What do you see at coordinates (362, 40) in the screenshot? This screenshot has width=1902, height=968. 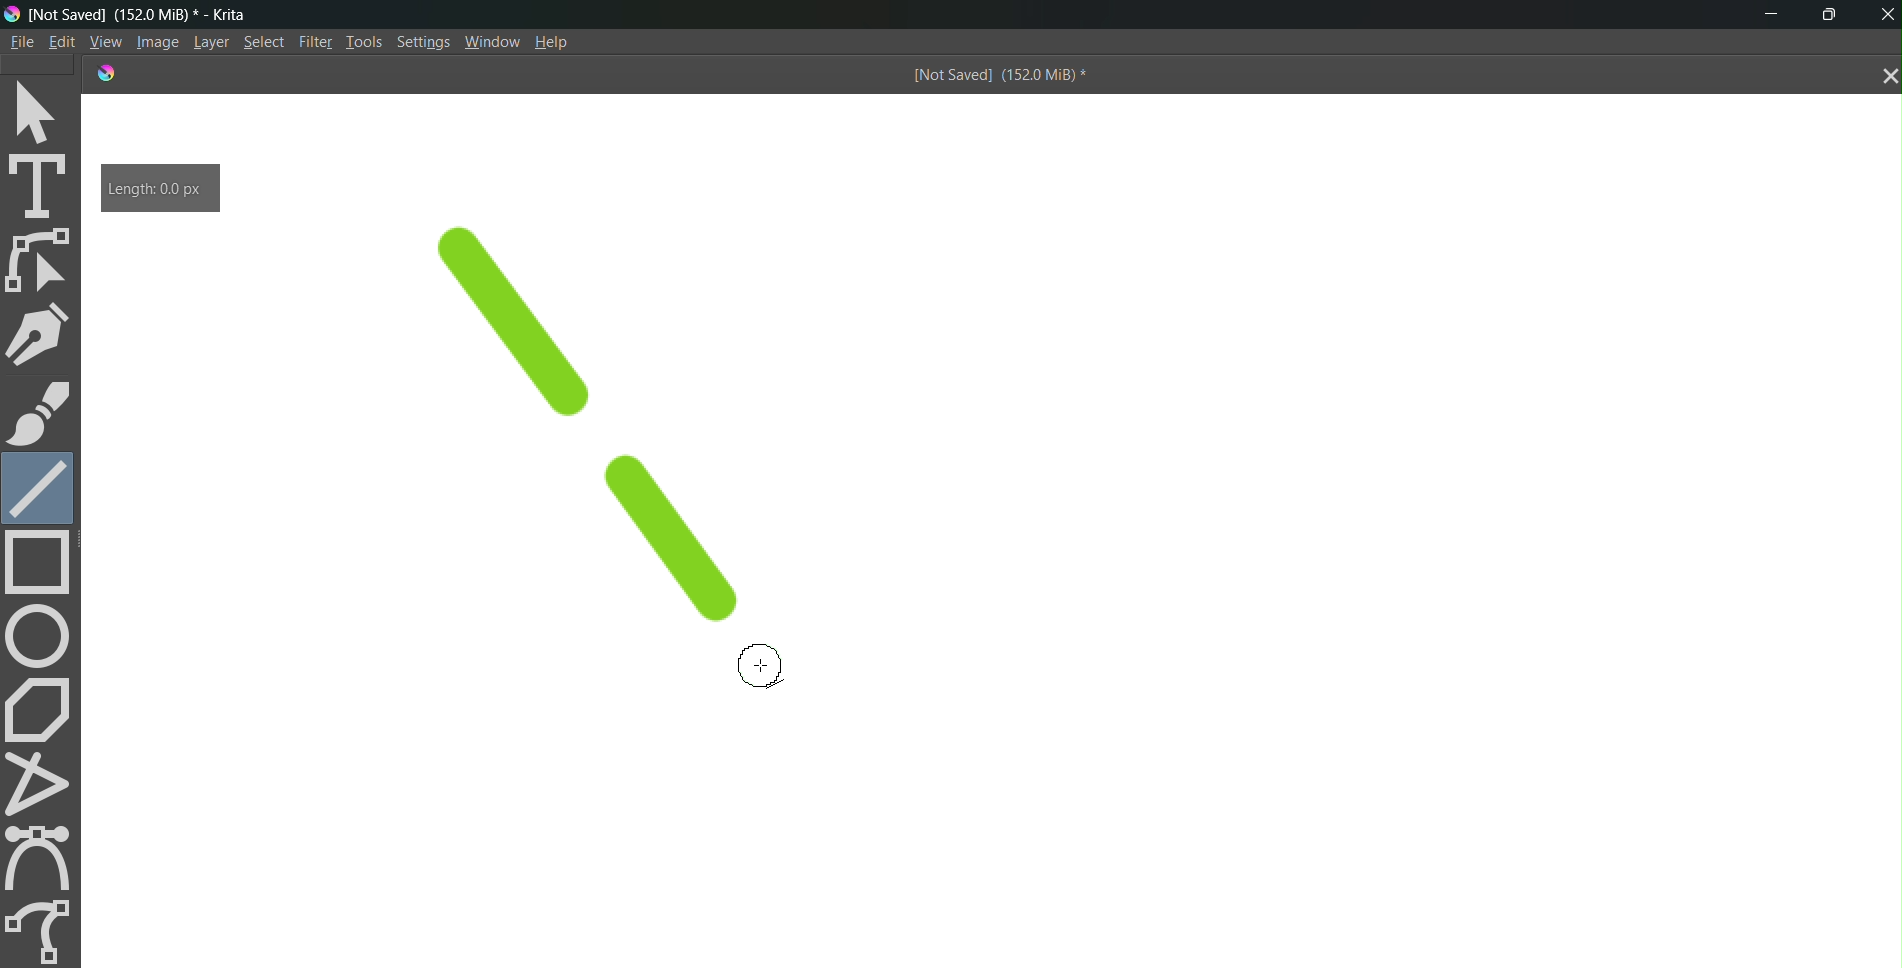 I see `Tools` at bounding box center [362, 40].